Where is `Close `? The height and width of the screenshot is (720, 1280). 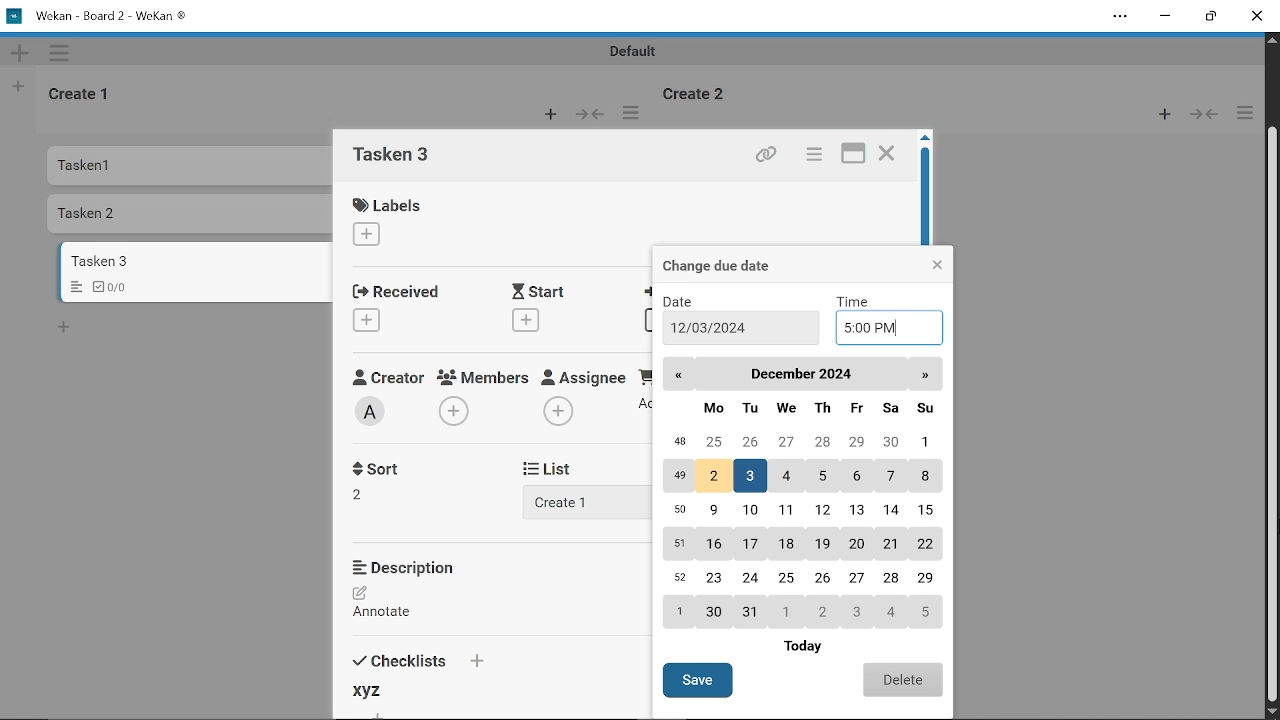 Close  is located at coordinates (887, 155).